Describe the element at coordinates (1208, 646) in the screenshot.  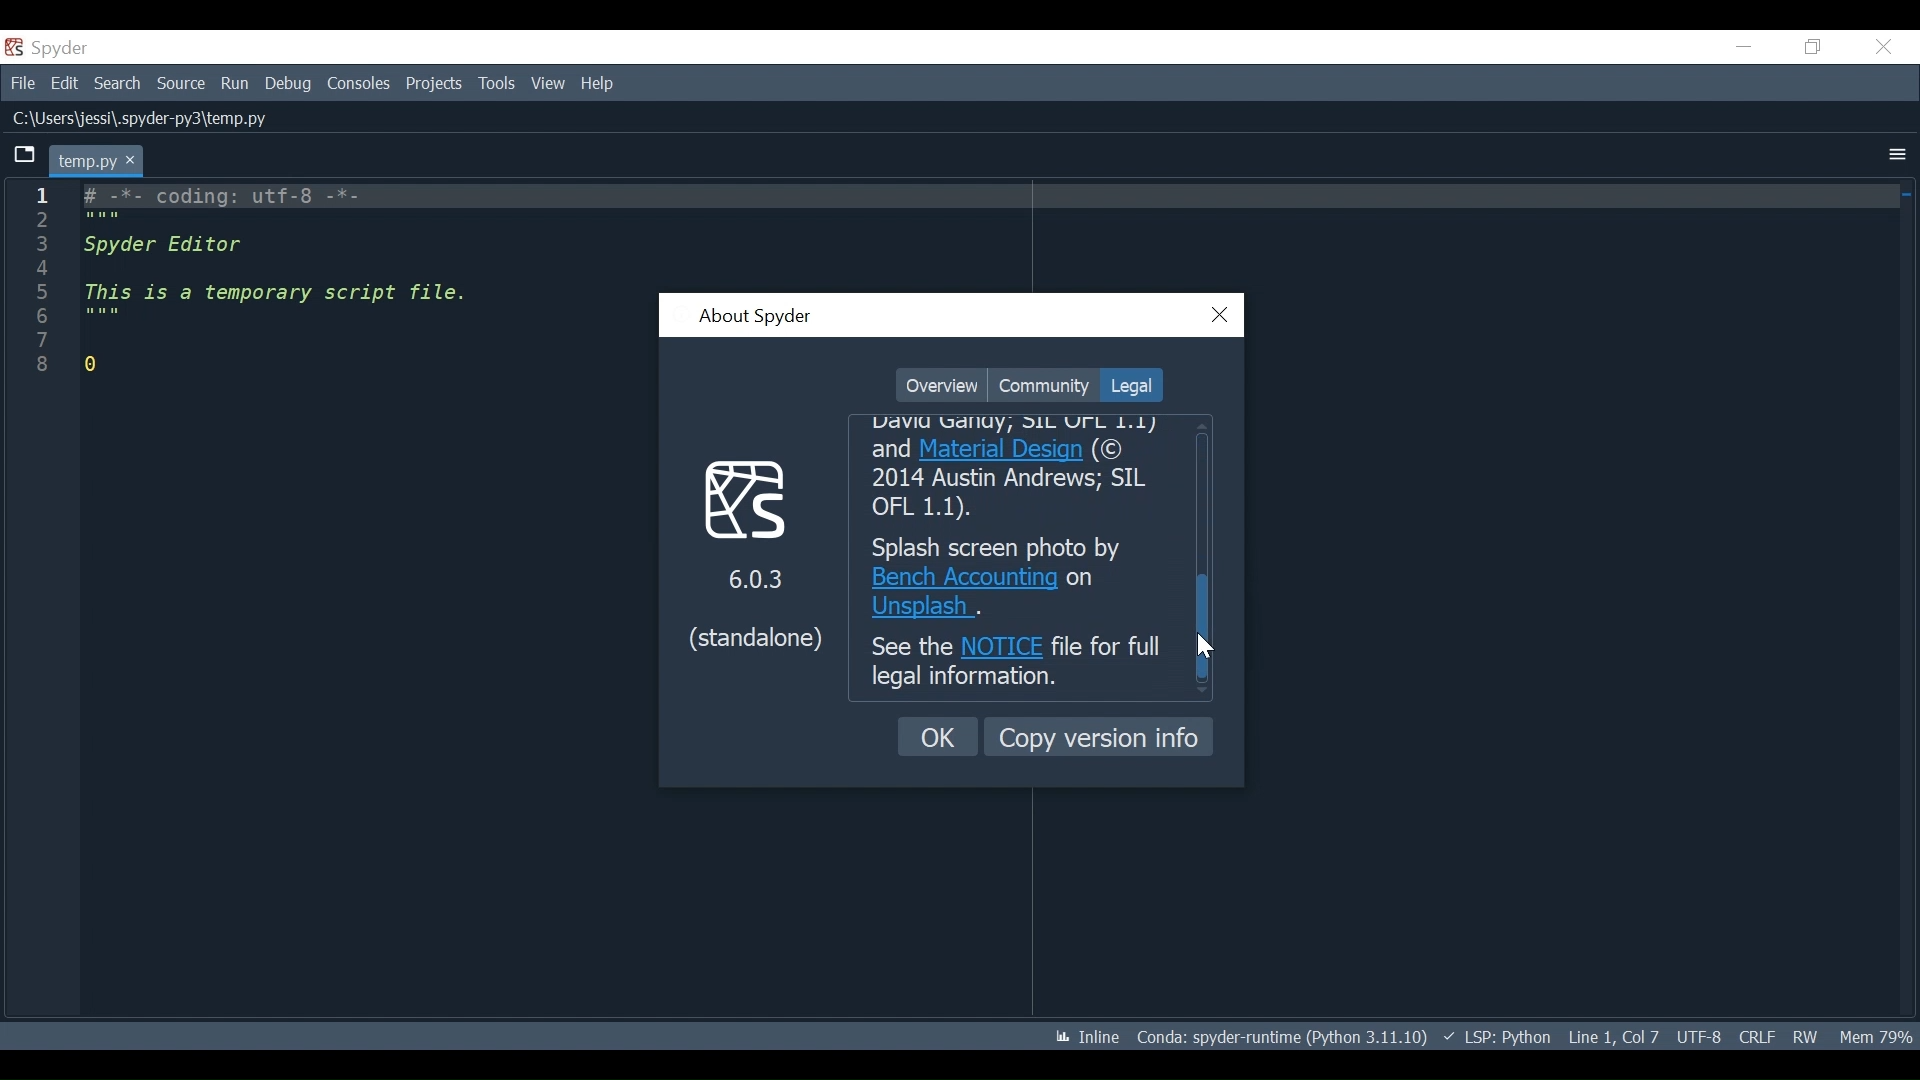
I see `Cursor` at that location.